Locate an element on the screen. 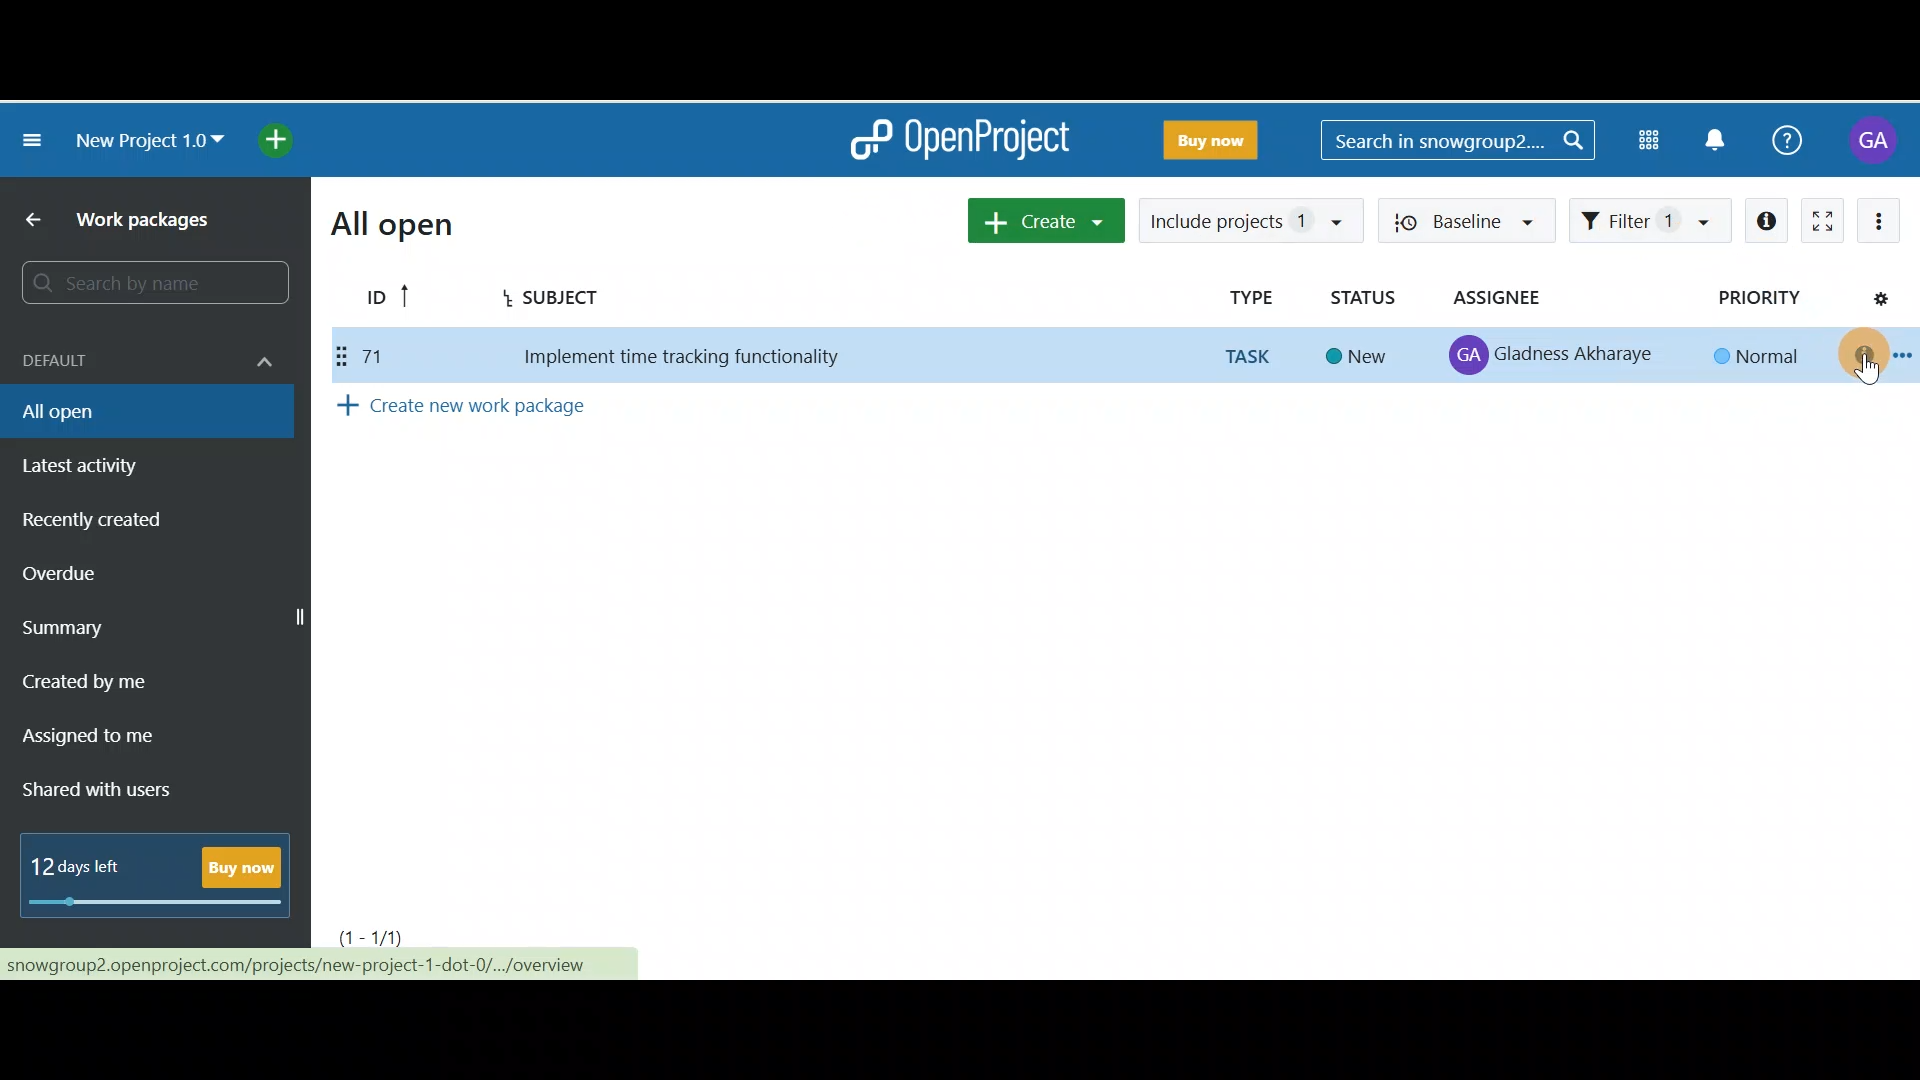  Modules is located at coordinates (1648, 140).